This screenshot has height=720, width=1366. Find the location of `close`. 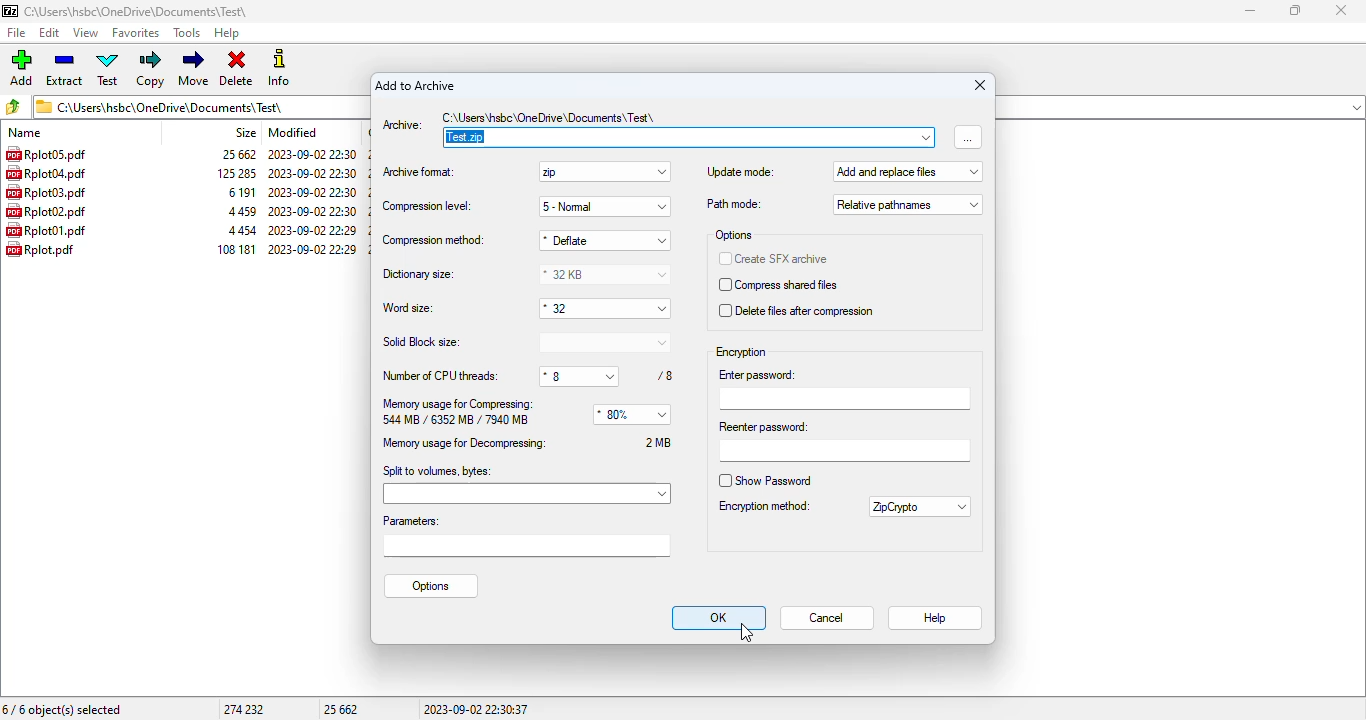

close is located at coordinates (980, 84).